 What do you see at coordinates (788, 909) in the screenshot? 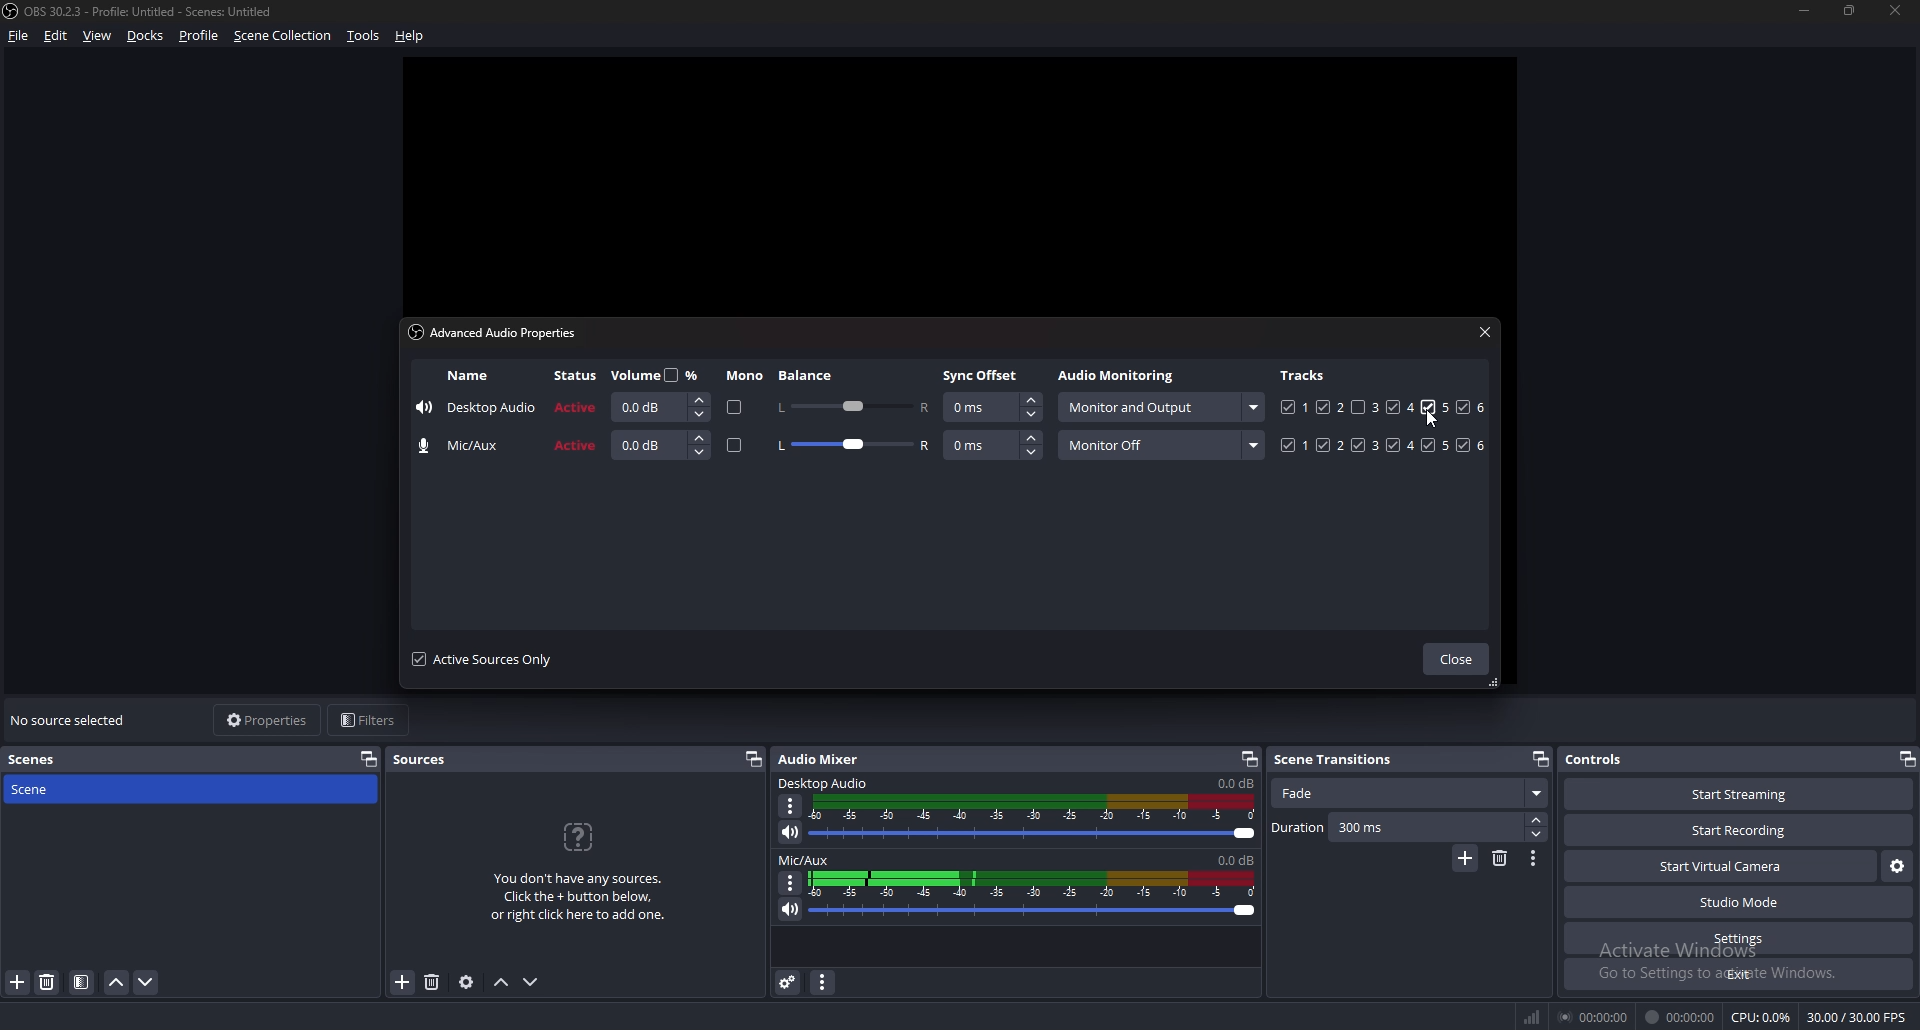
I see `mute` at bounding box center [788, 909].